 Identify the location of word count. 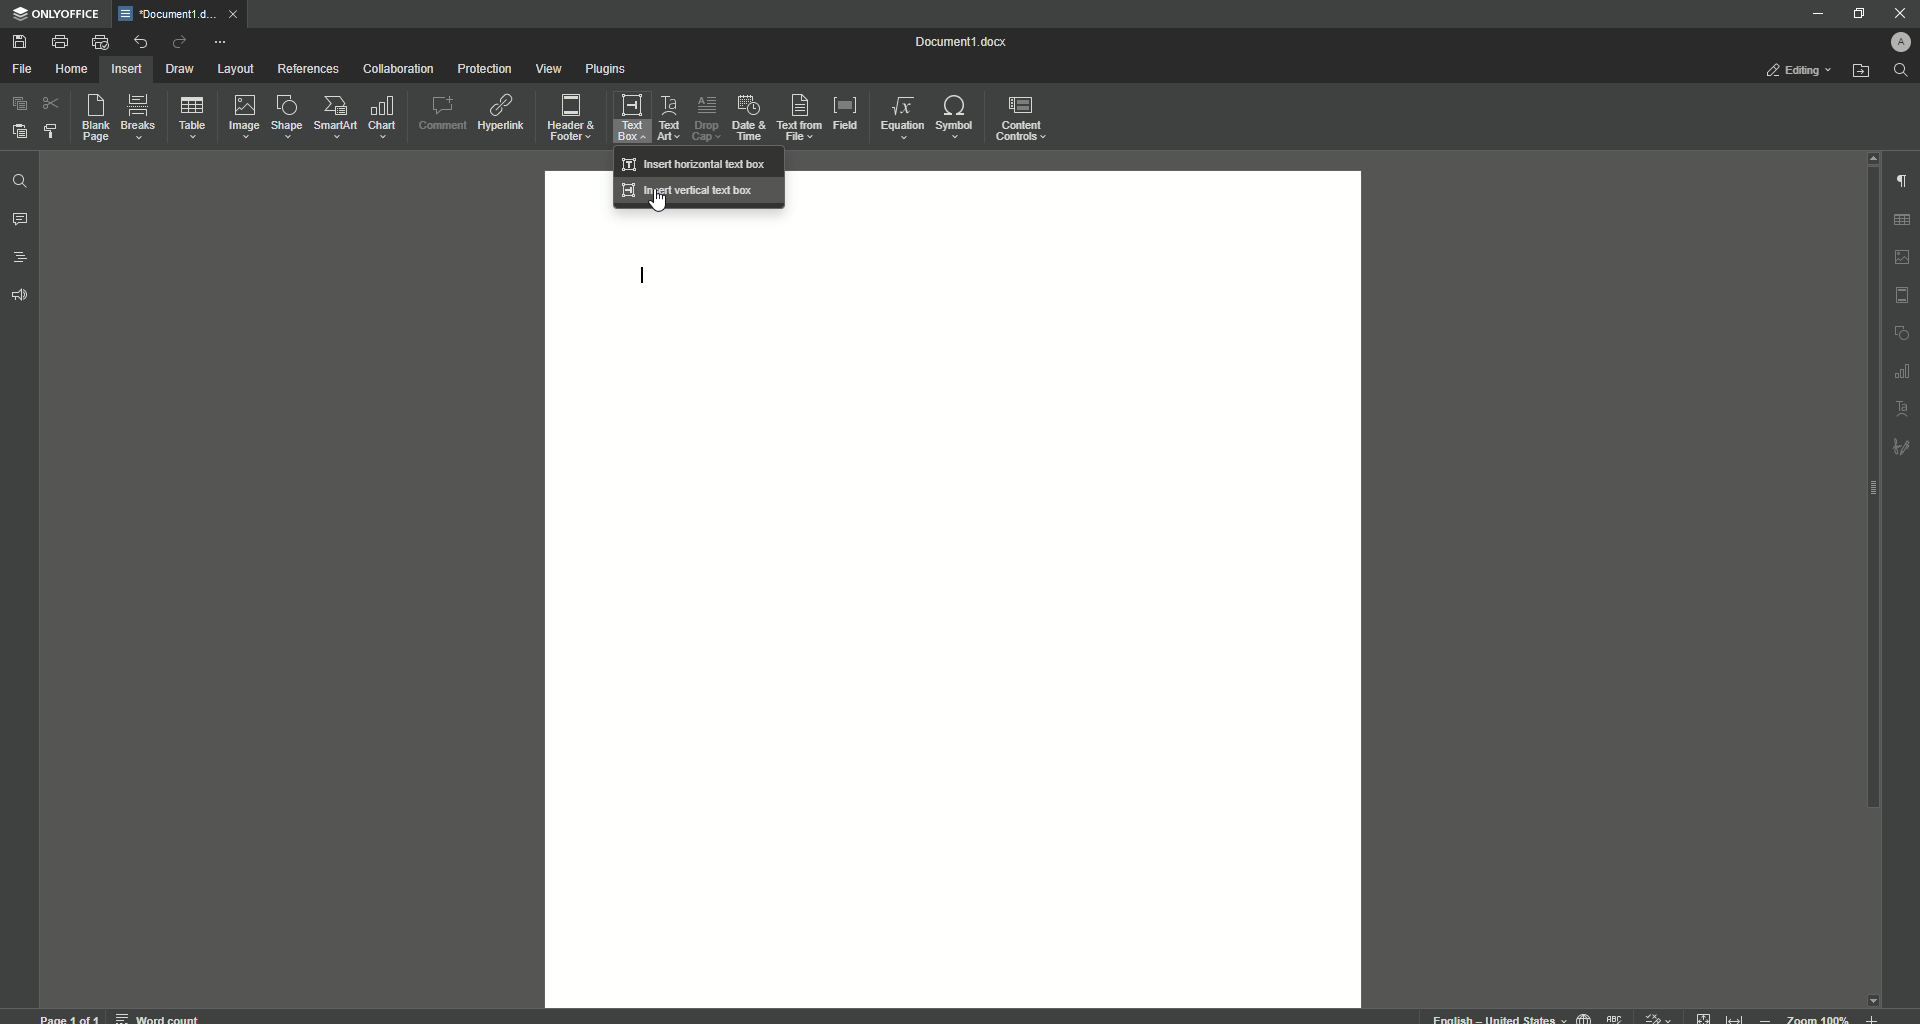
(156, 1015).